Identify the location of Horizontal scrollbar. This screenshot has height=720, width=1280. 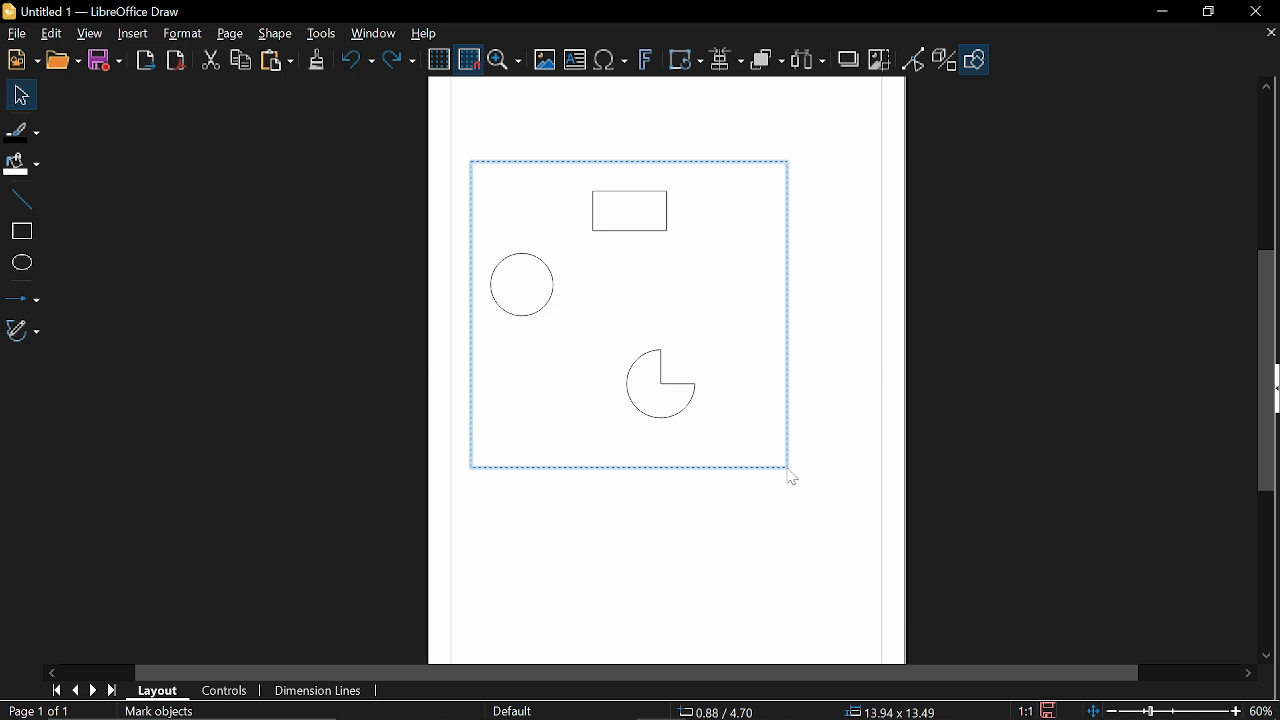
(638, 672).